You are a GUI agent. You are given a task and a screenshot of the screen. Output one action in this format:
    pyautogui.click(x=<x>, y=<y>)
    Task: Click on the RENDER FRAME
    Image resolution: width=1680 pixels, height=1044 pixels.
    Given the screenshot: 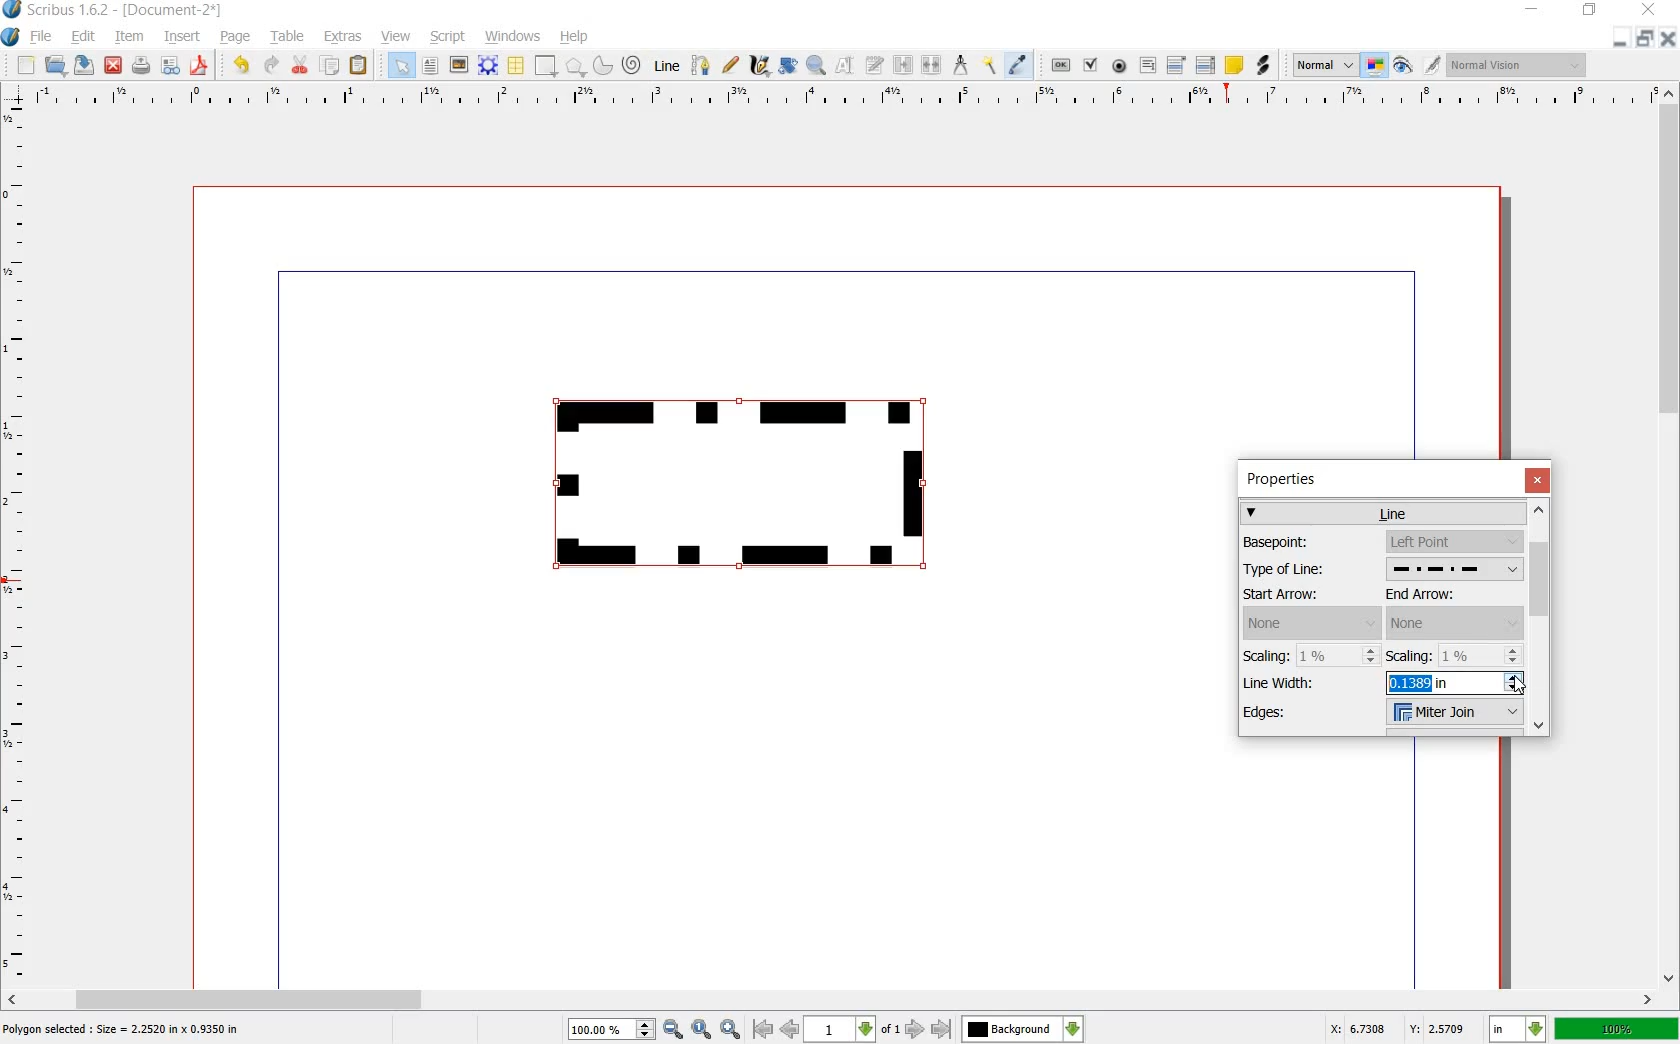 What is the action you would take?
    pyautogui.click(x=487, y=66)
    